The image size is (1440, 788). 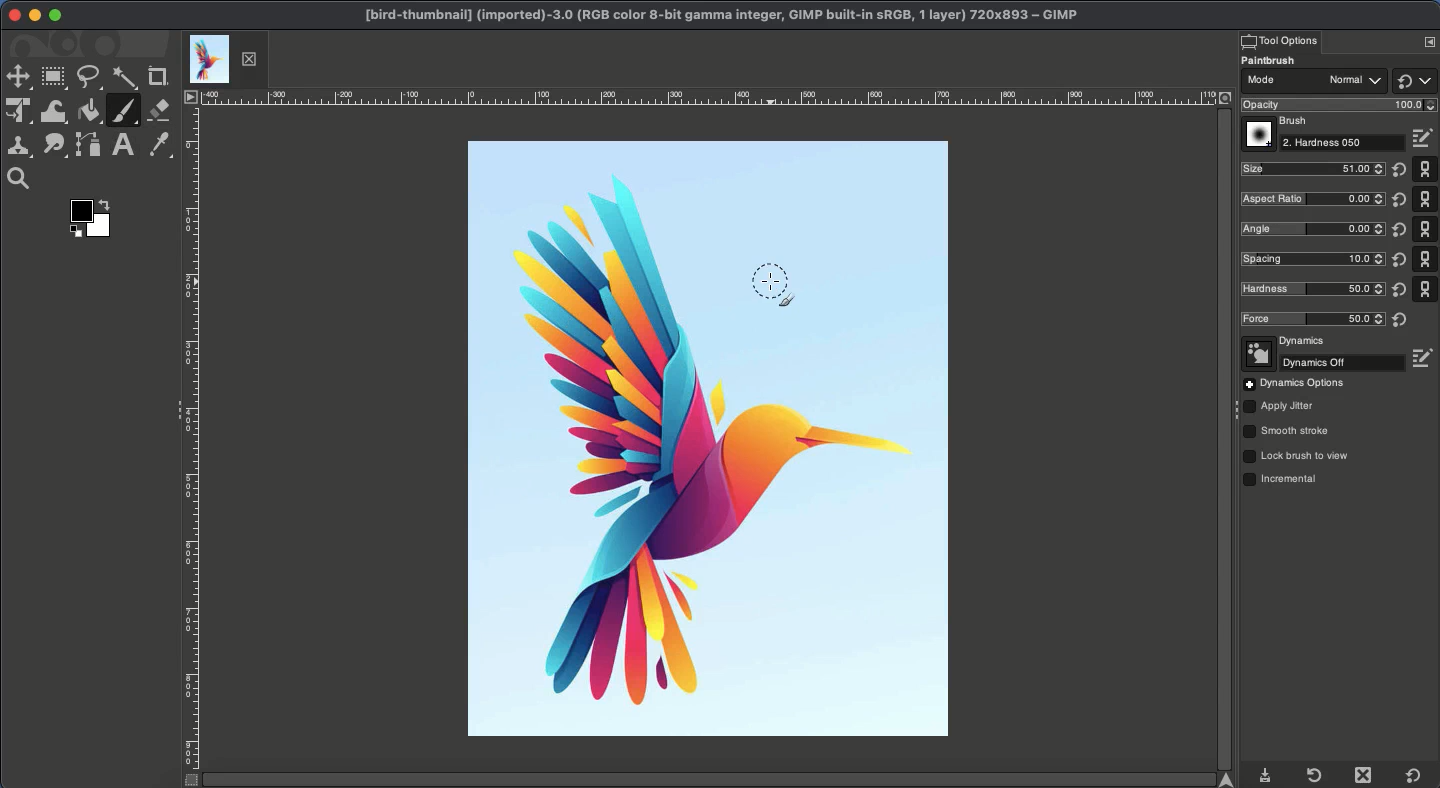 I want to click on Move tool, so click(x=17, y=78).